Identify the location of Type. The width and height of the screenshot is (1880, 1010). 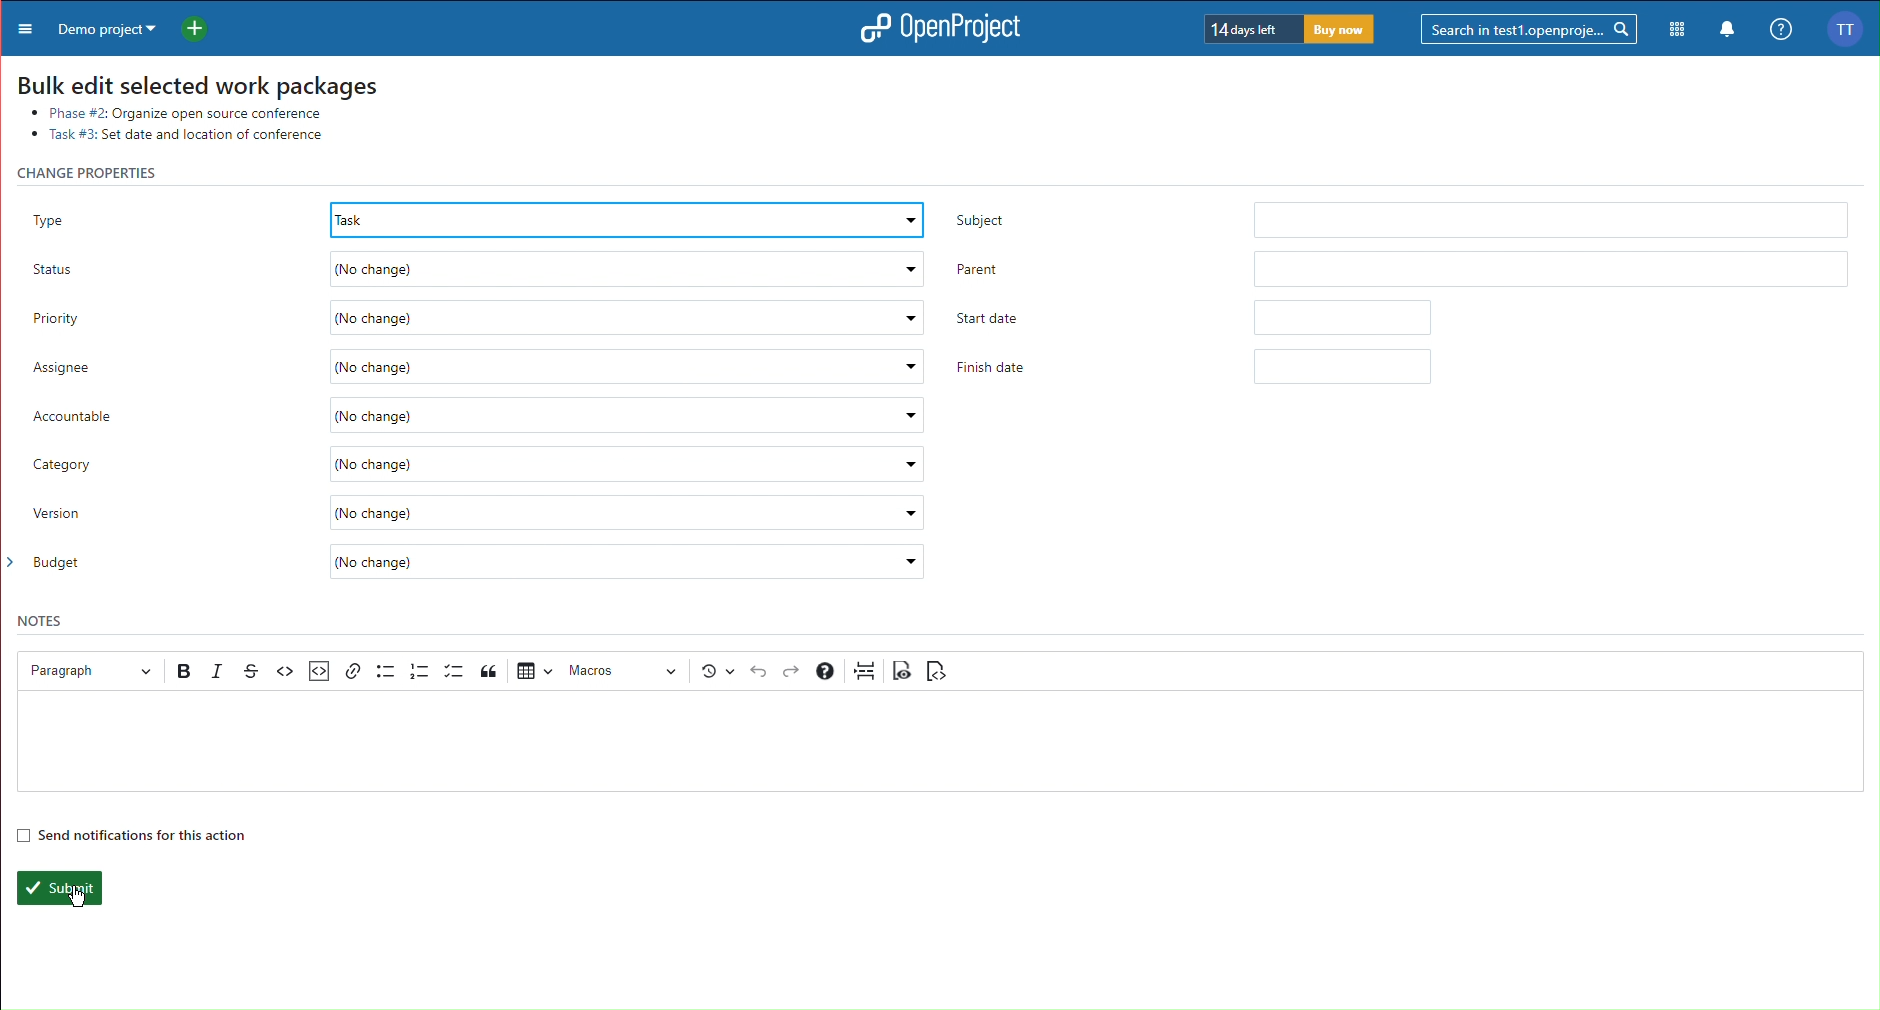
(474, 215).